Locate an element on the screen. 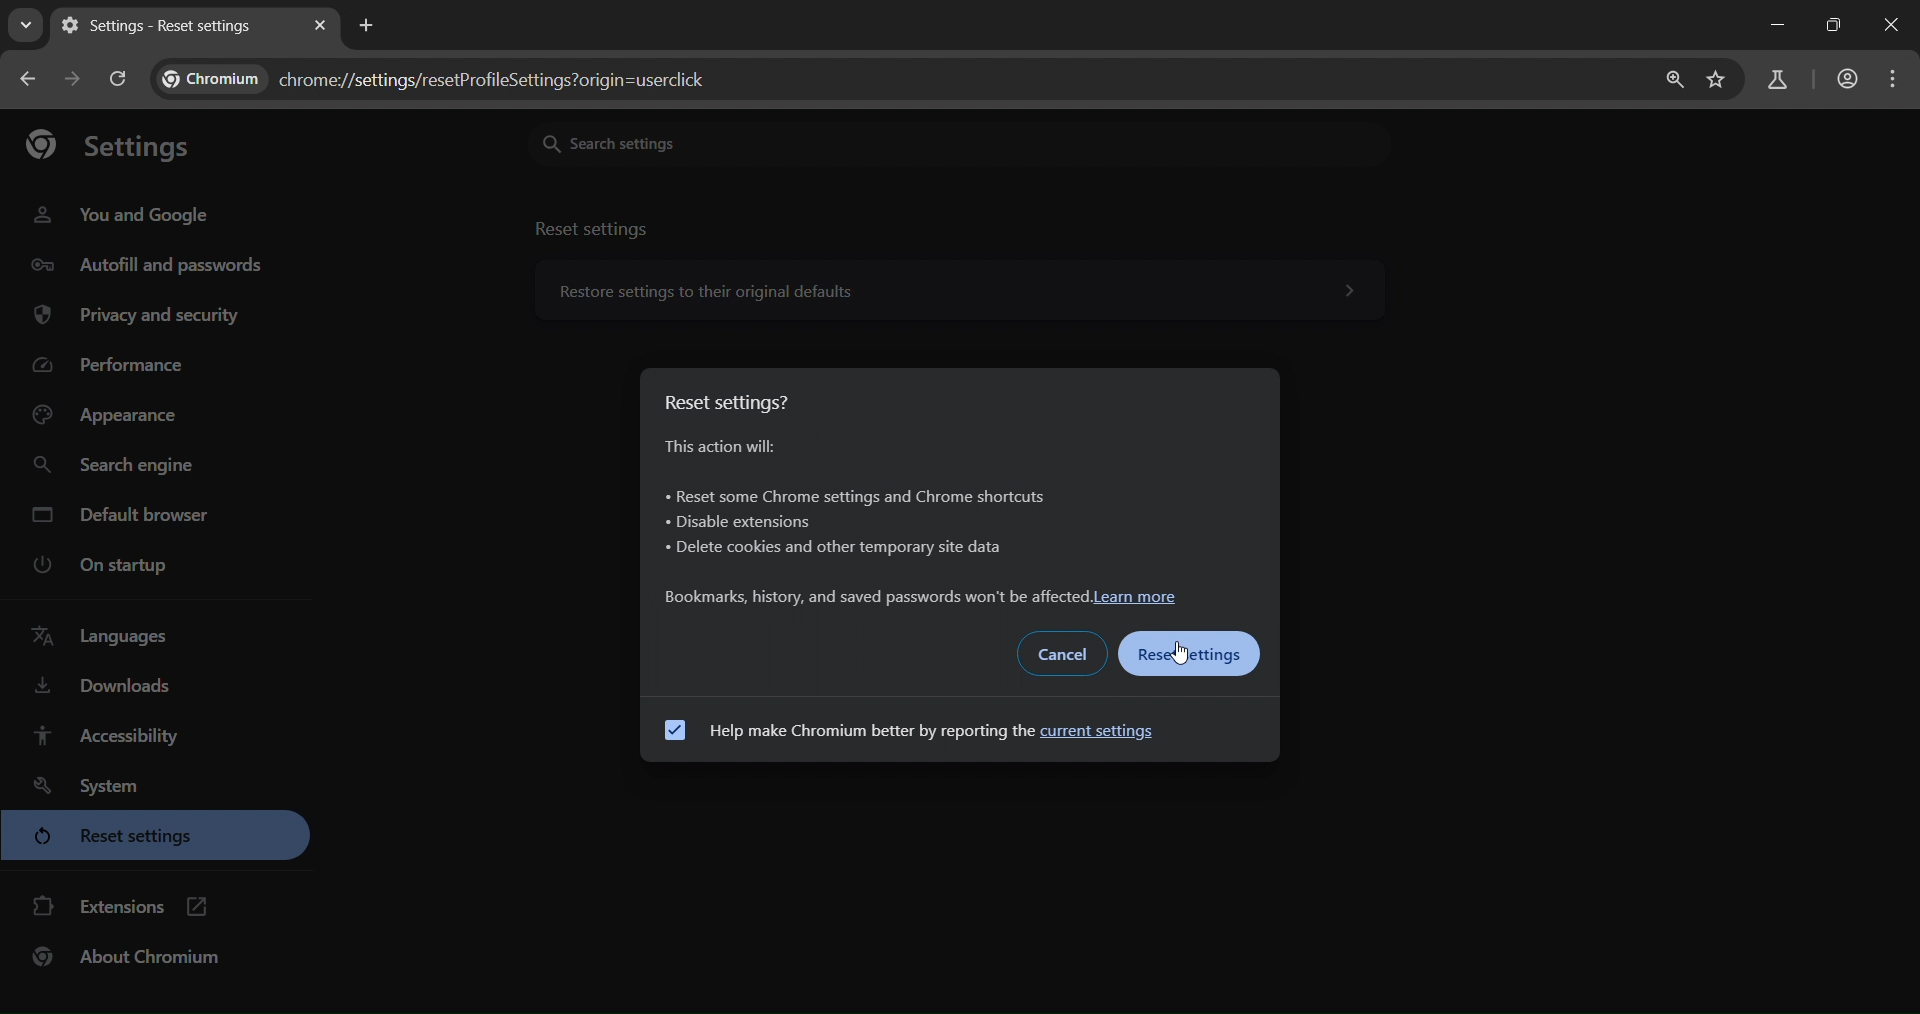 This screenshot has height=1014, width=1920. reset settings? information about what the action will cause it. is located at coordinates (943, 498).